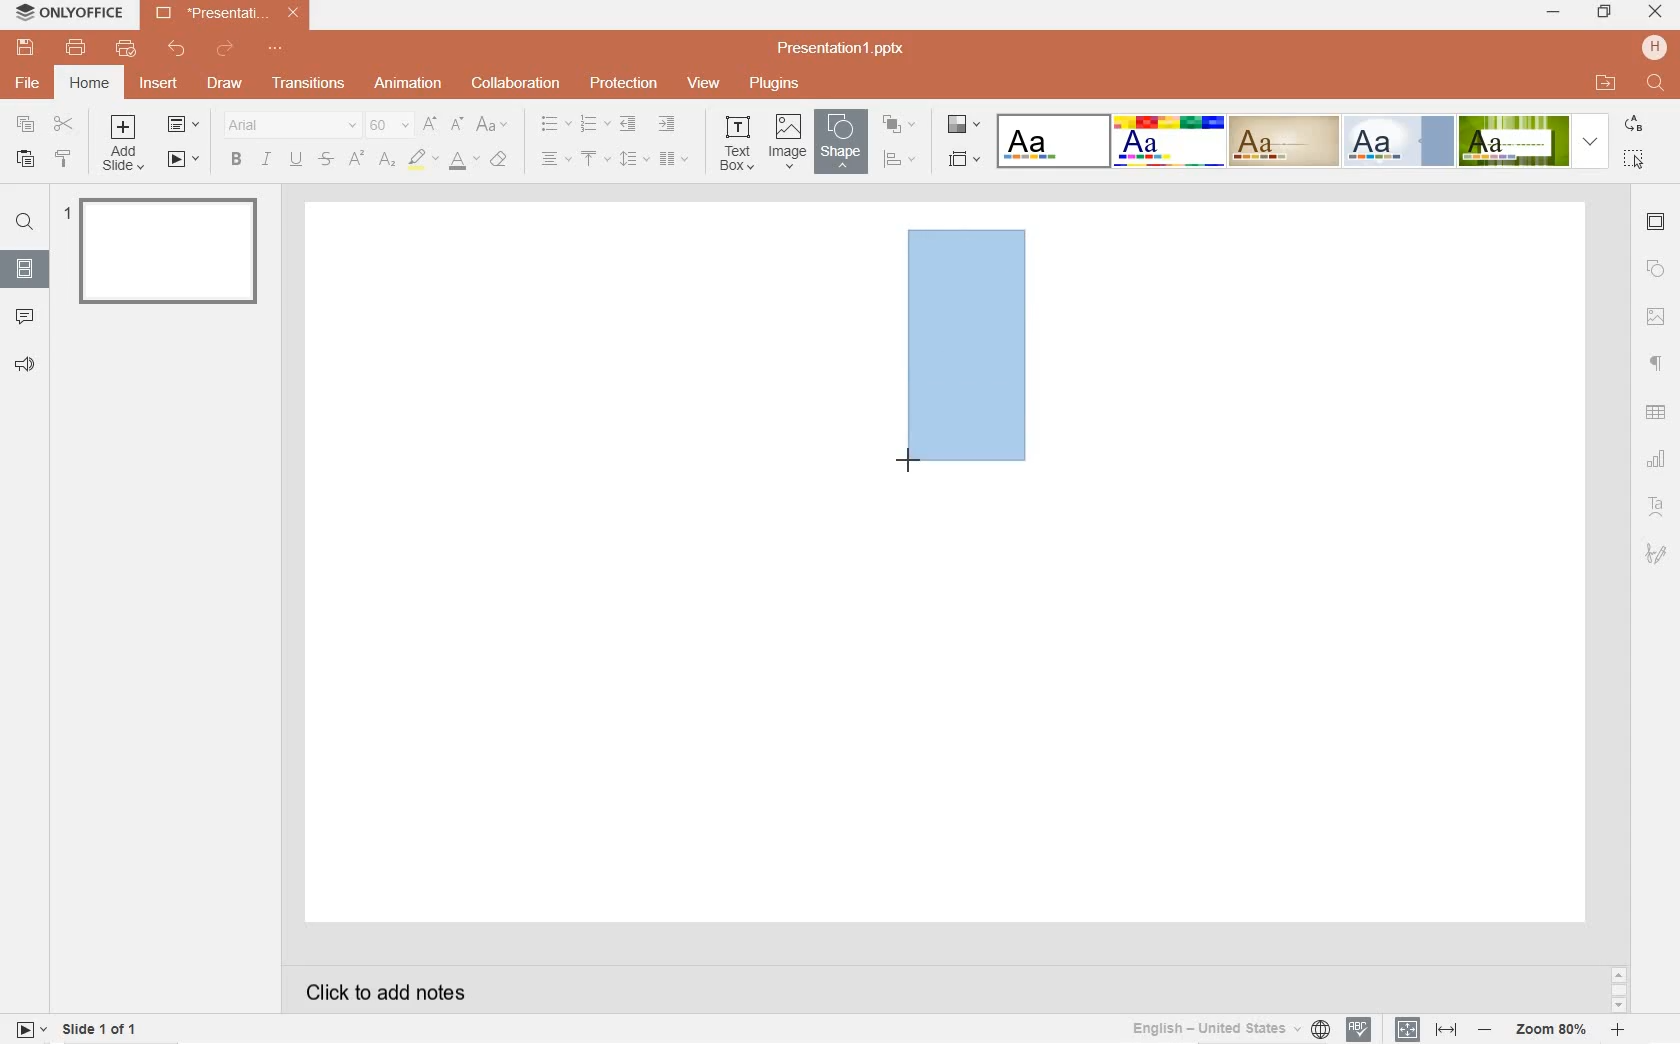 This screenshot has width=1680, height=1044. Describe the element at coordinates (1657, 84) in the screenshot. I see `FIND` at that location.